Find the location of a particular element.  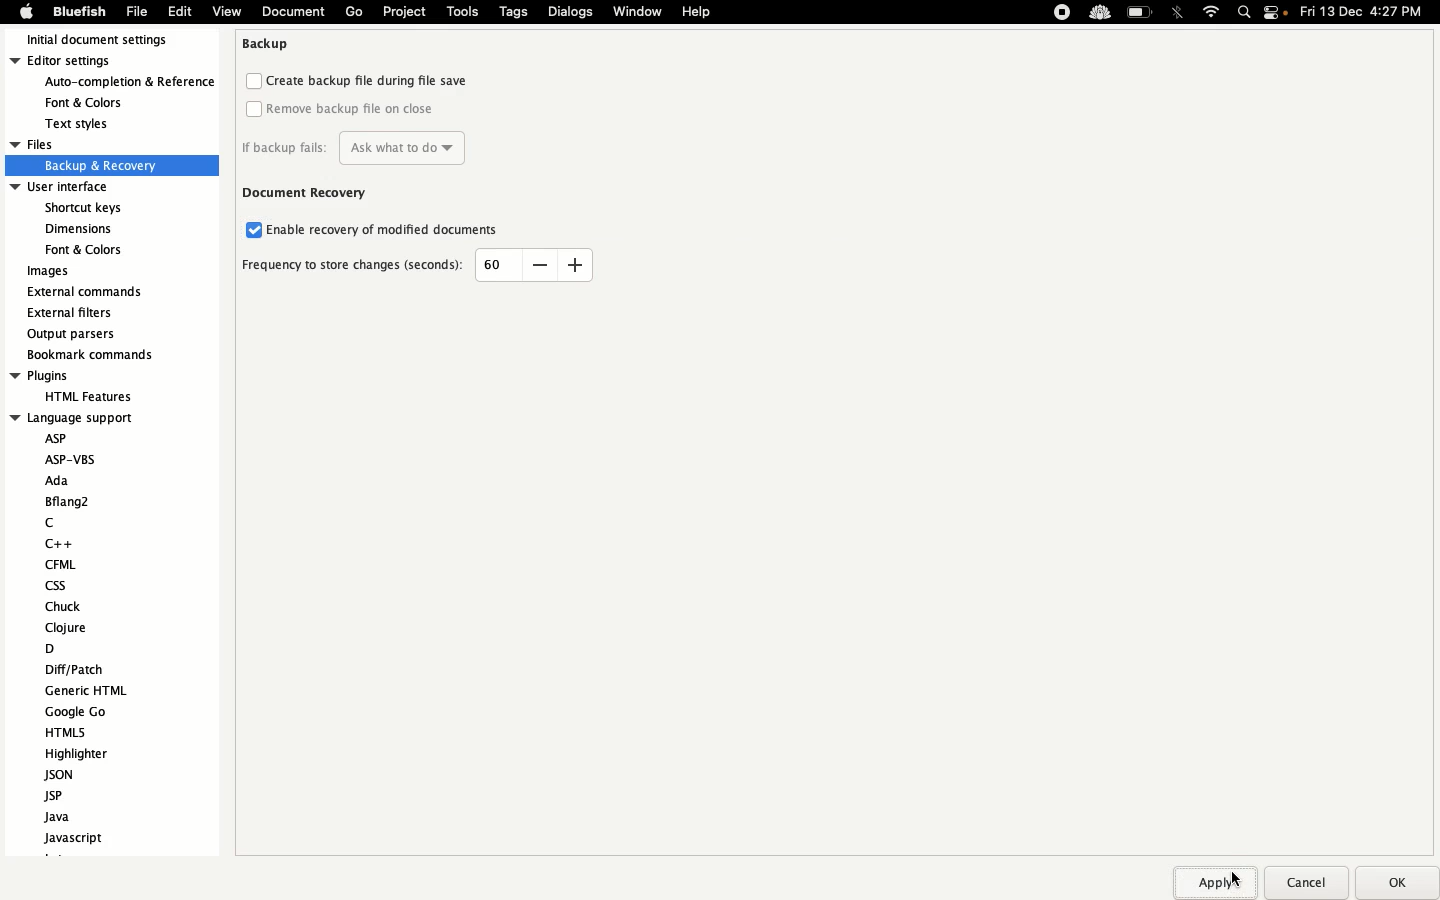

Remove backup file on the close is located at coordinates (343, 109).